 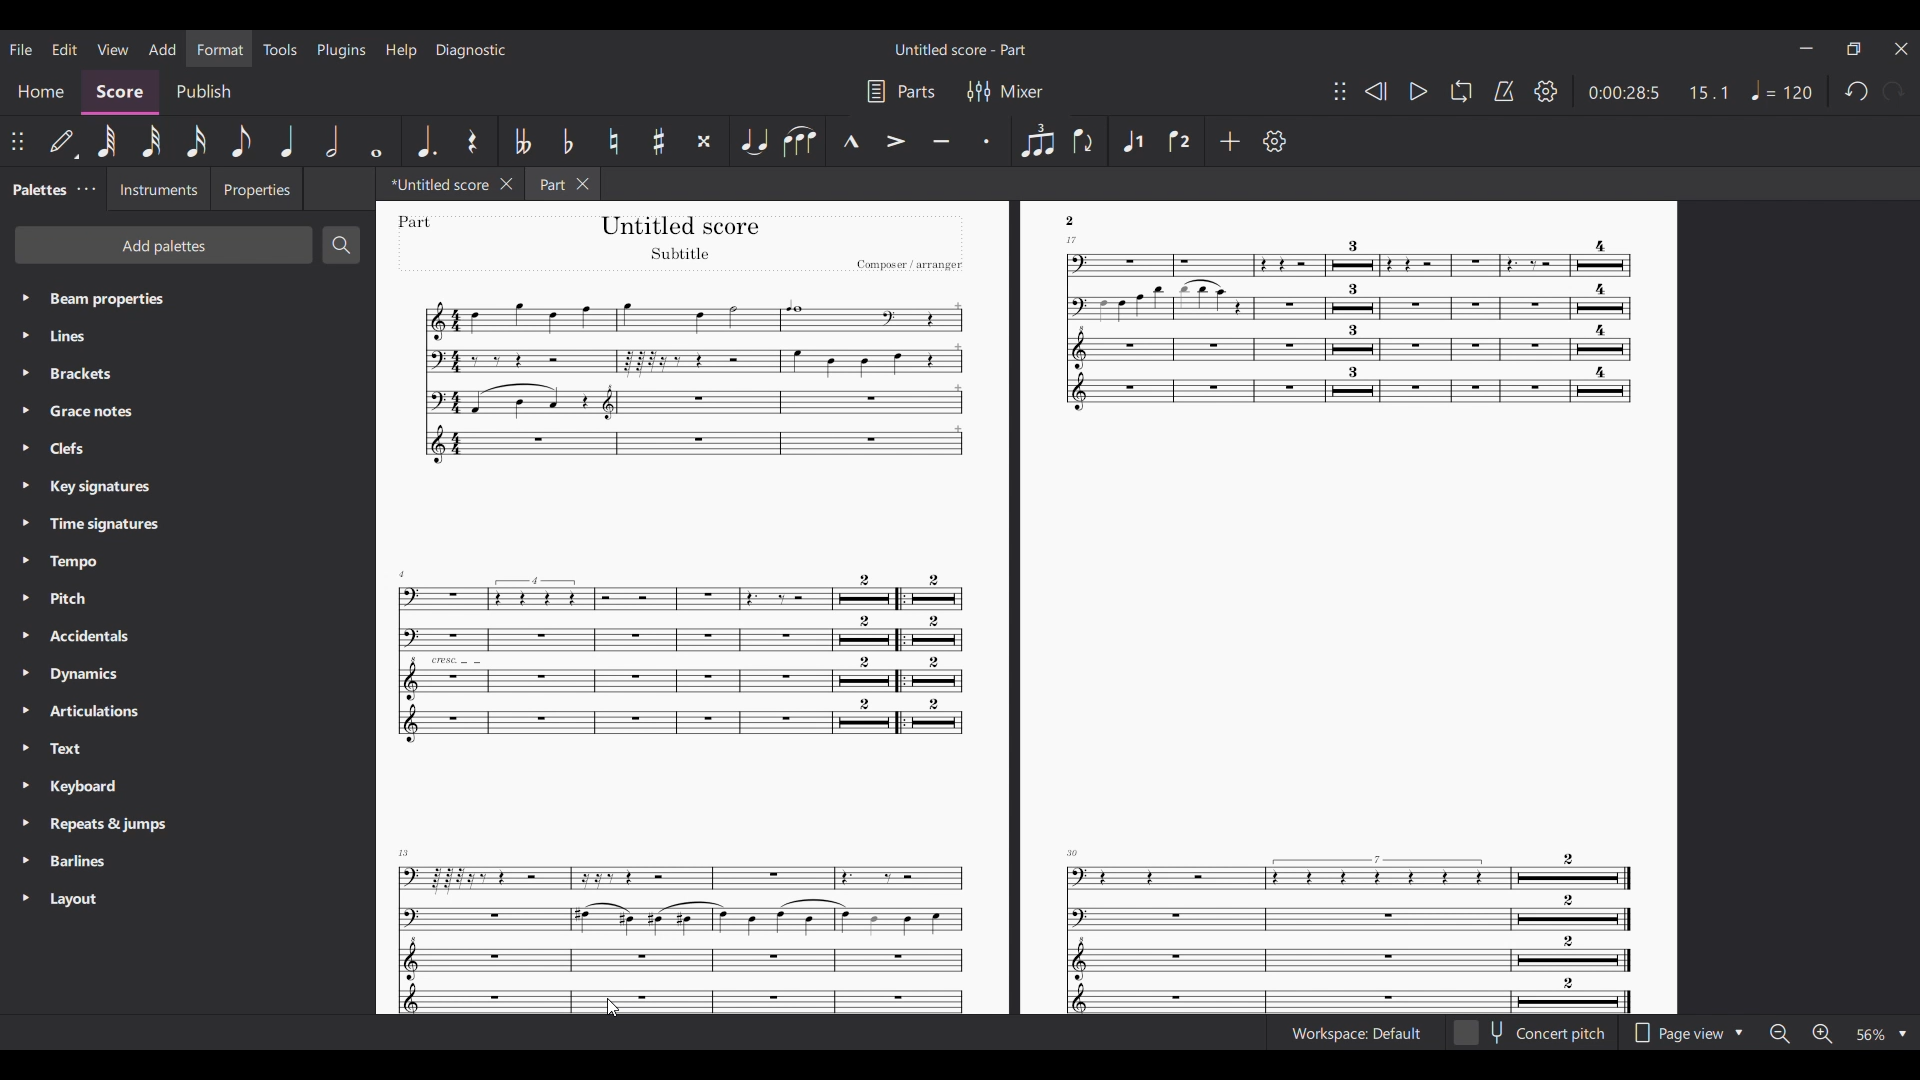 What do you see at coordinates (1004, 92) in the screenshot?
I see `Mixer settings` at bounding box center [1004, 92].